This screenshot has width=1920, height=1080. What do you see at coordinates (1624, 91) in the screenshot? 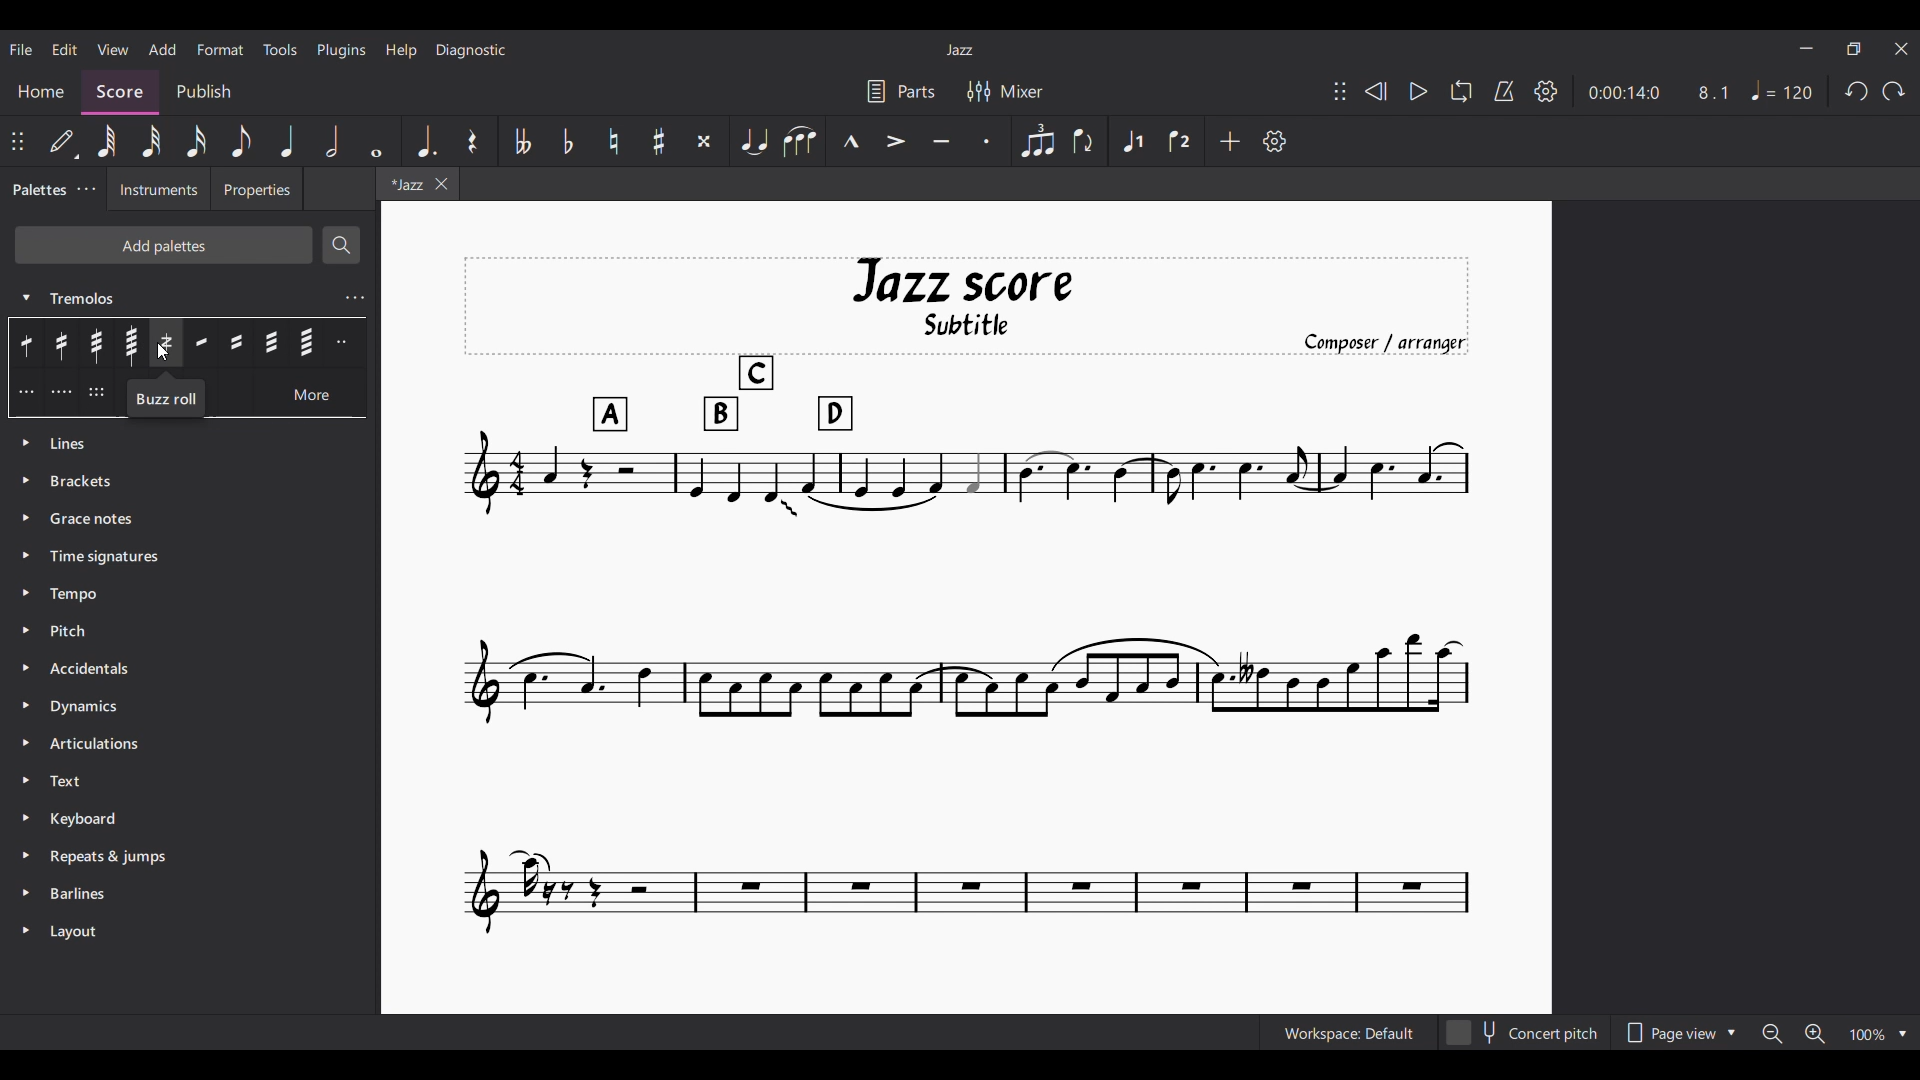
I see `0:00:14:0` at bounding box center [1624, 91].